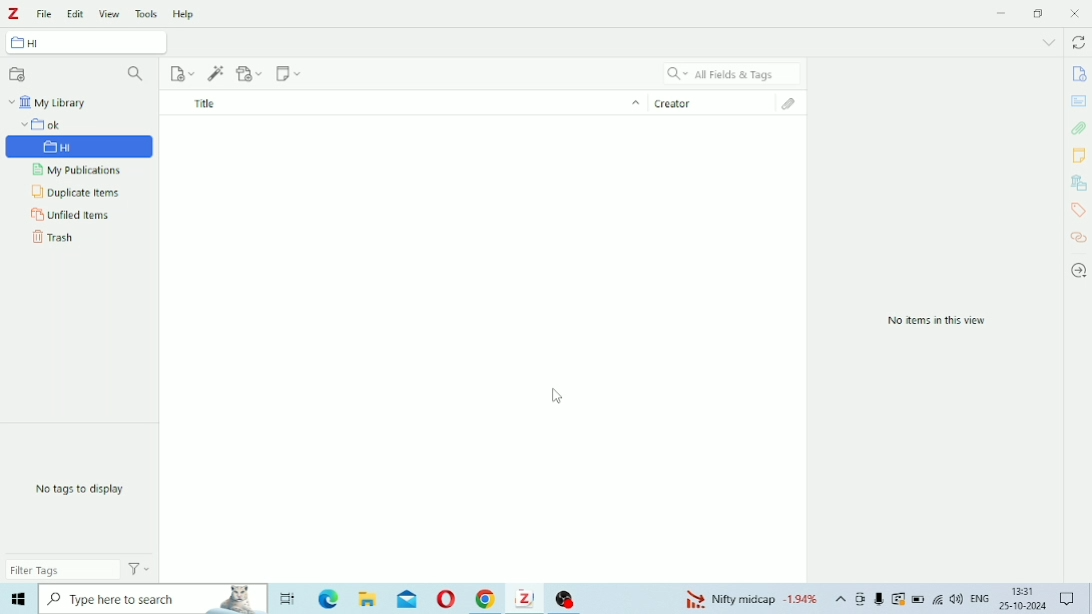 The width and height of the screenshot is (1092, 614). I want to click on Mic, so click(879, 598).